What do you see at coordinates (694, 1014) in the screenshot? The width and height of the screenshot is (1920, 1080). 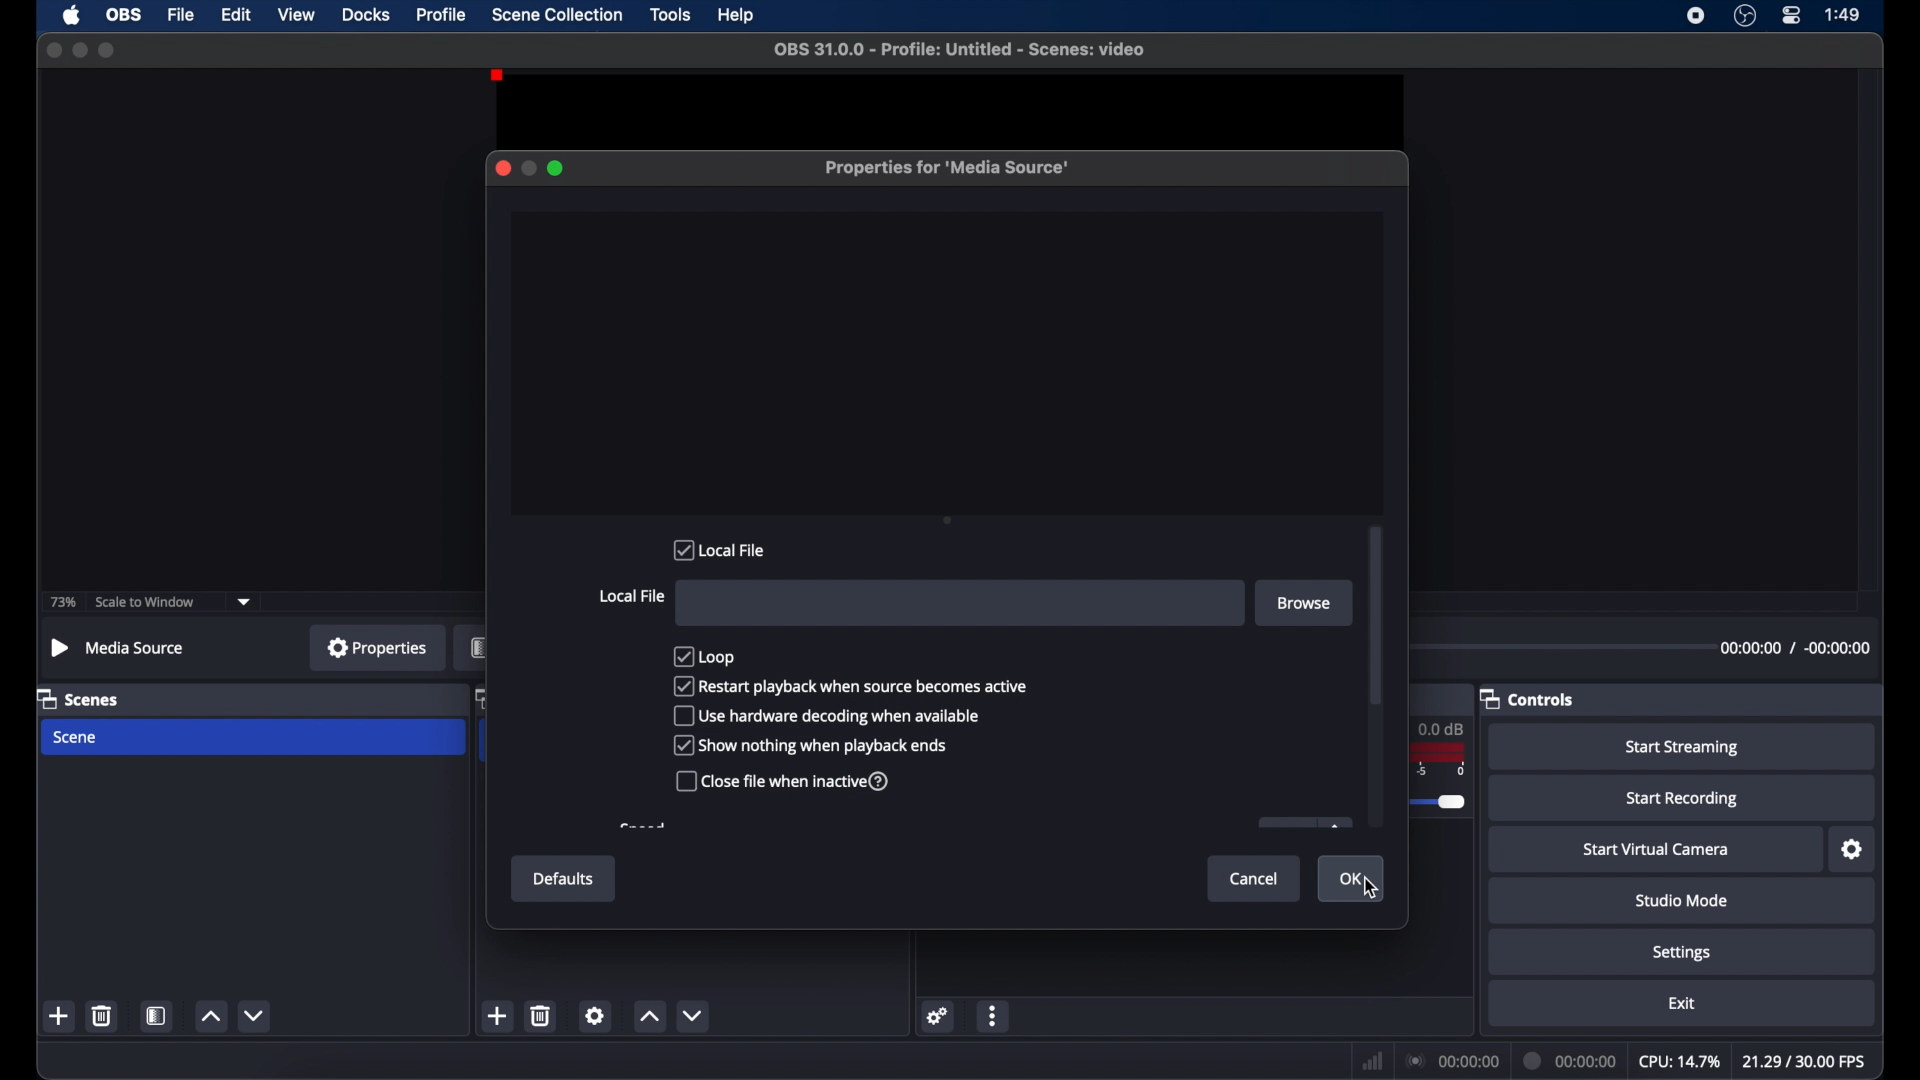 I see `decrement` at bounding box center [694, 1014].